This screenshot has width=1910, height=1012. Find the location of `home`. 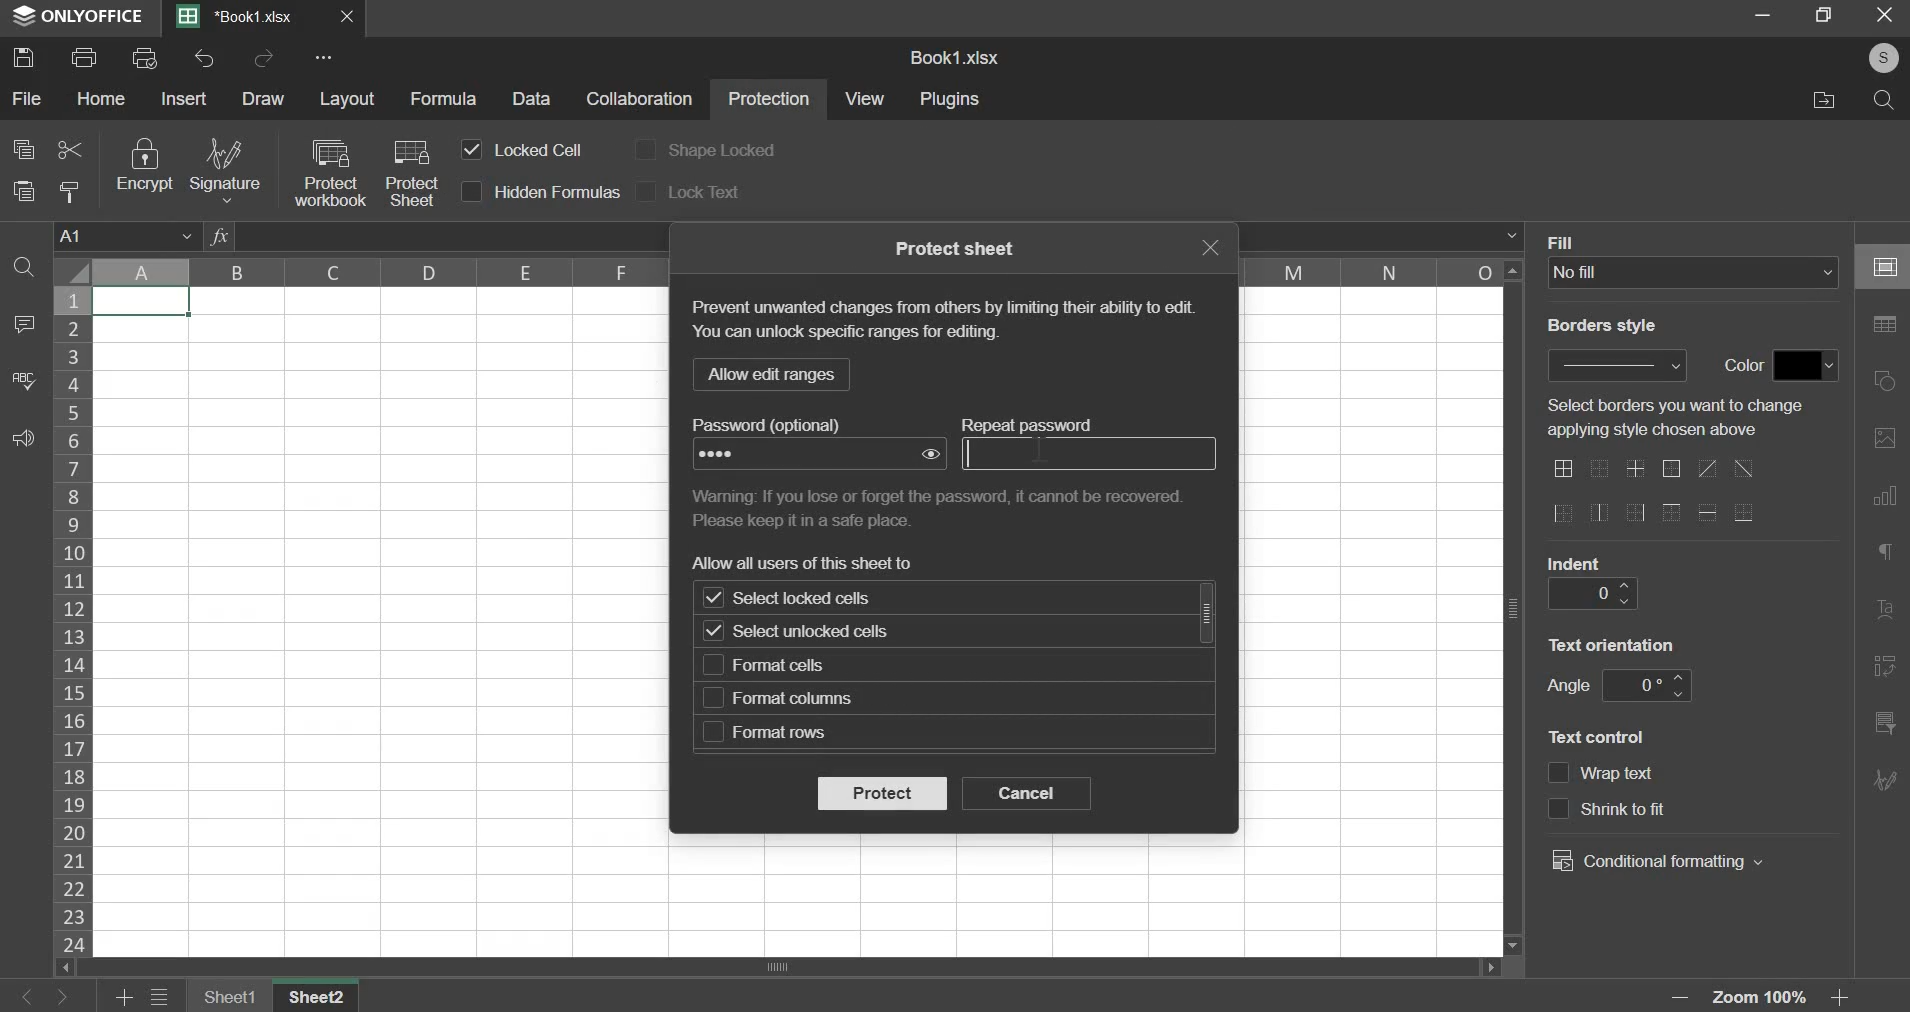

home is located at coordinates (102, 98).